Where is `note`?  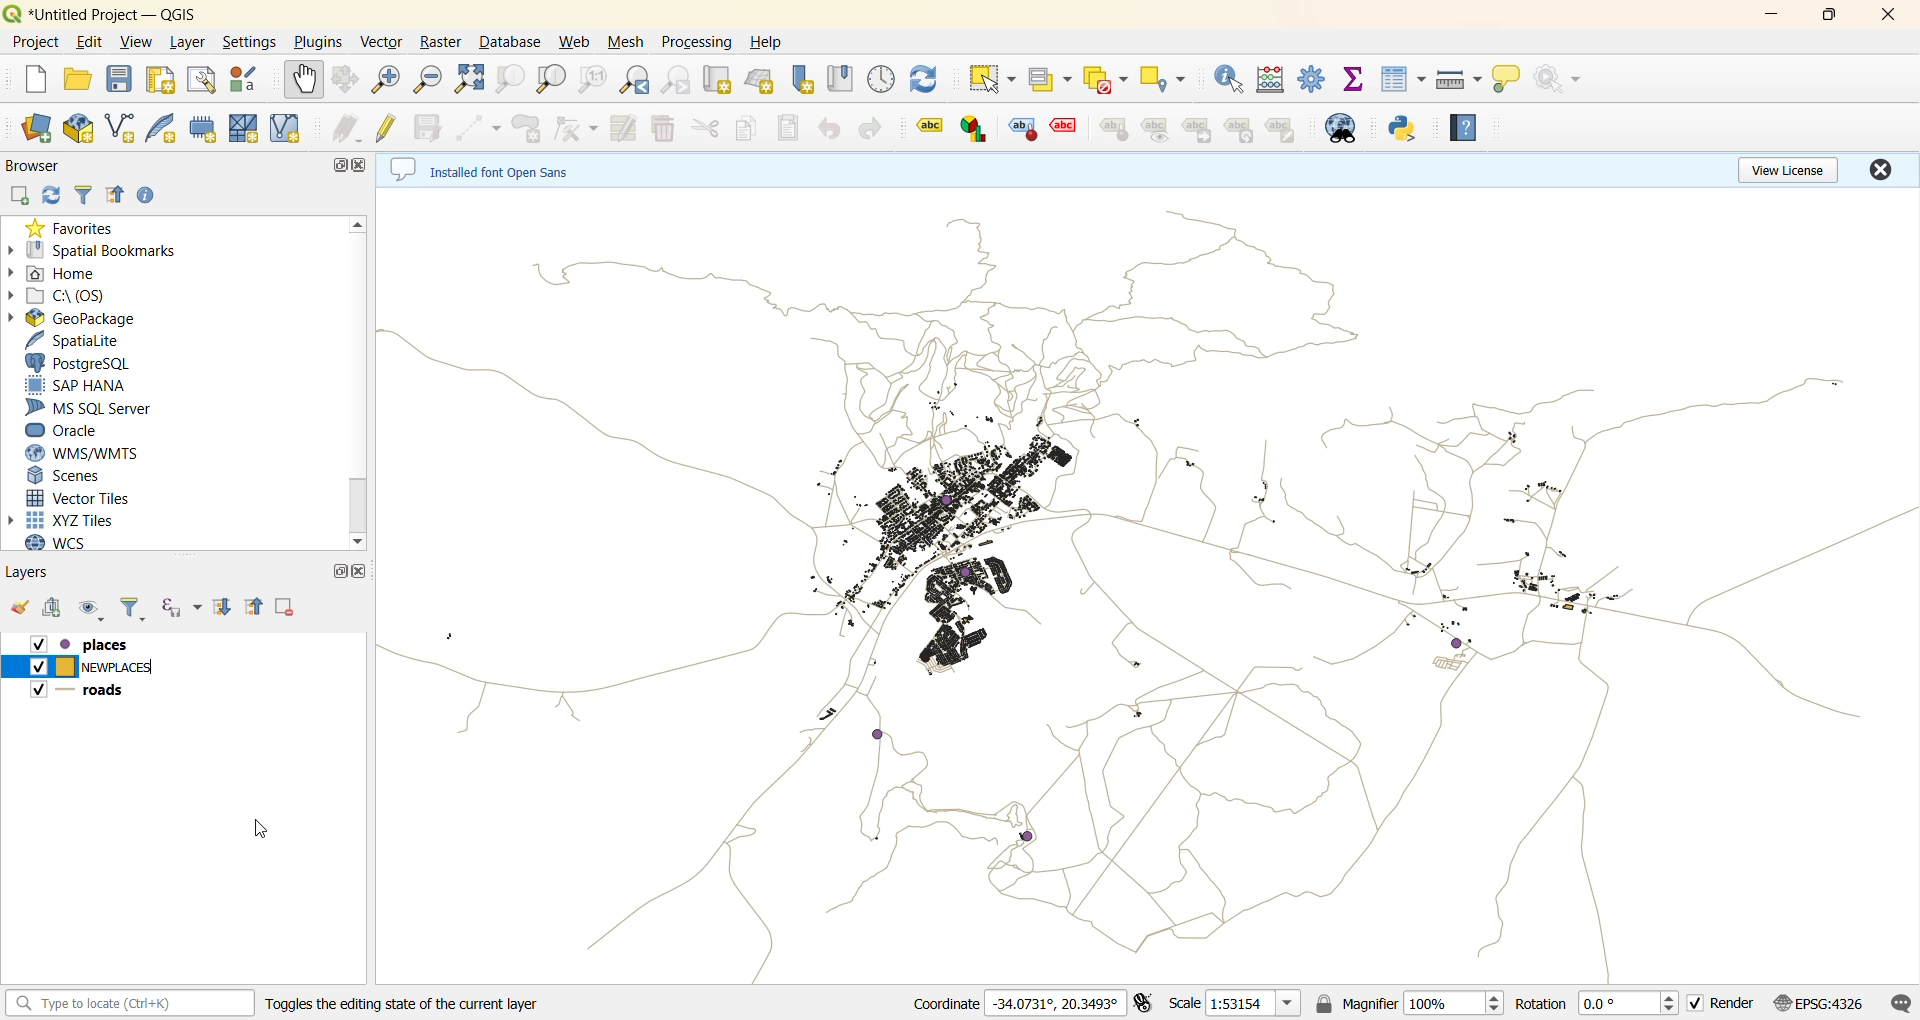
note is located at coordinates (1282, 129).